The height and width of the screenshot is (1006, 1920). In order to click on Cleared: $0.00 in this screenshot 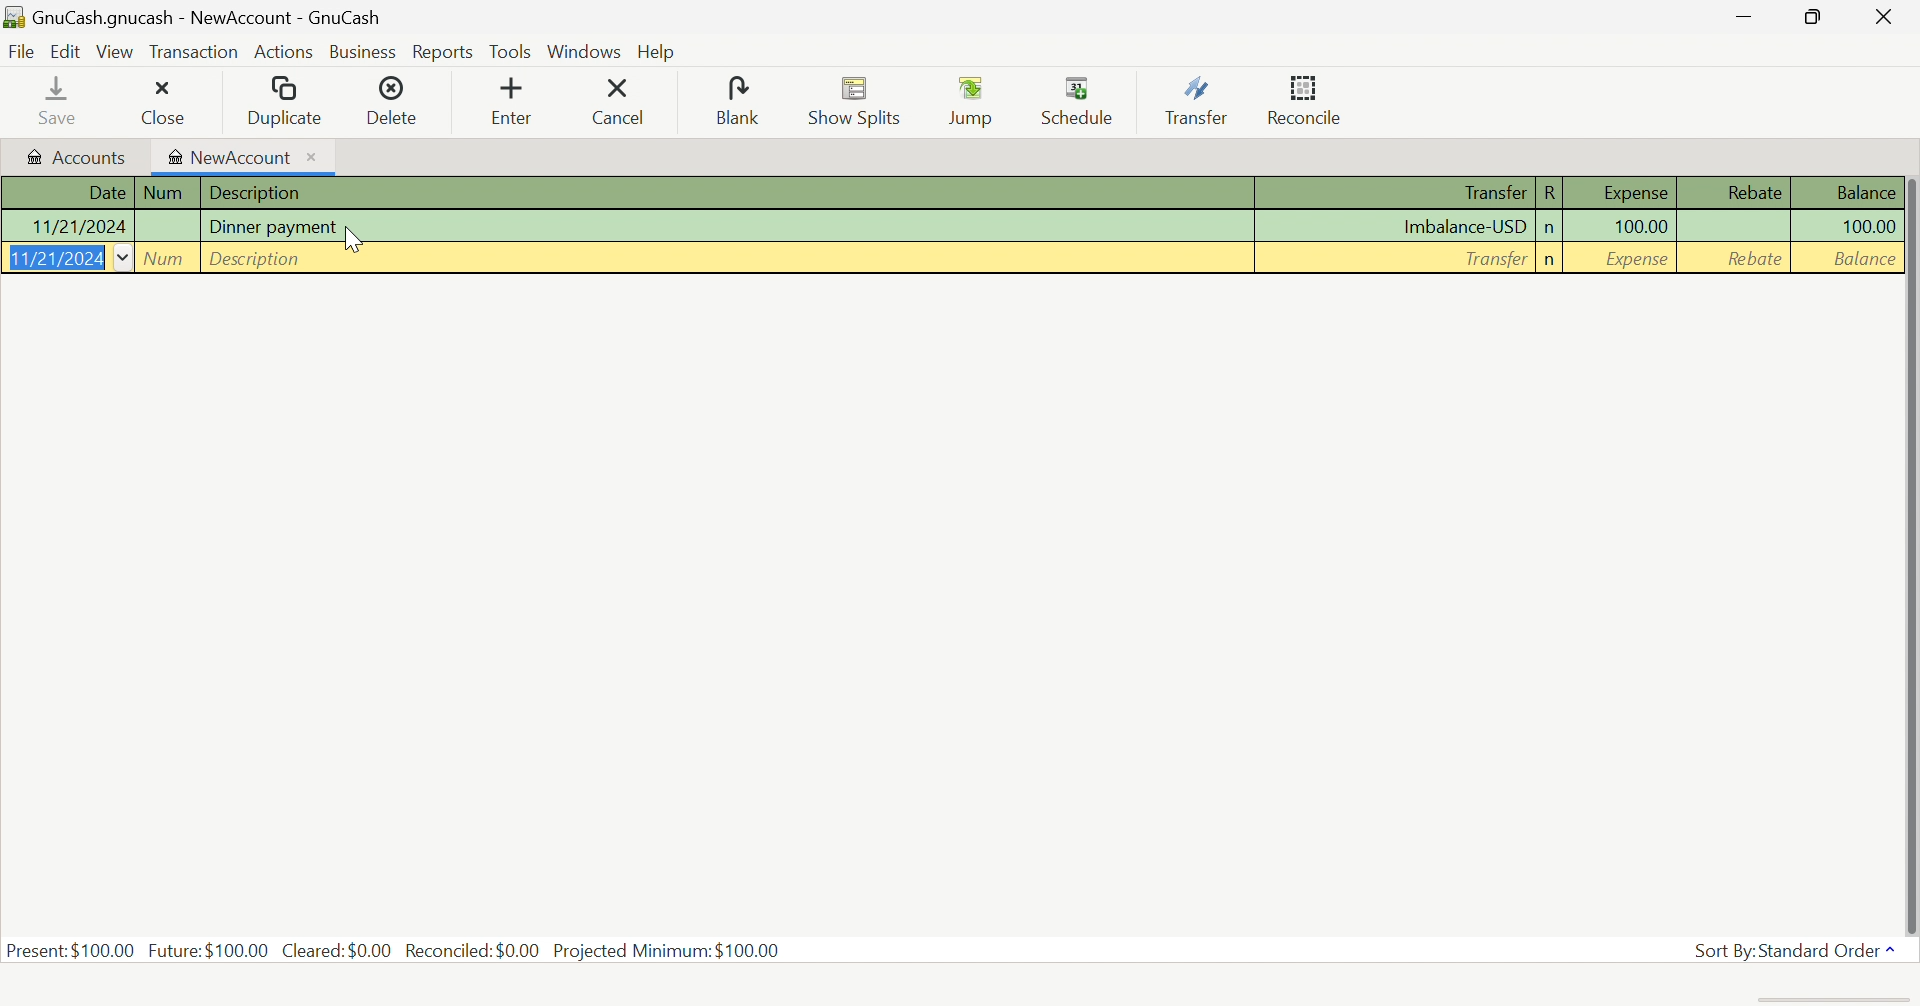, I will do `click(337, 949)`.